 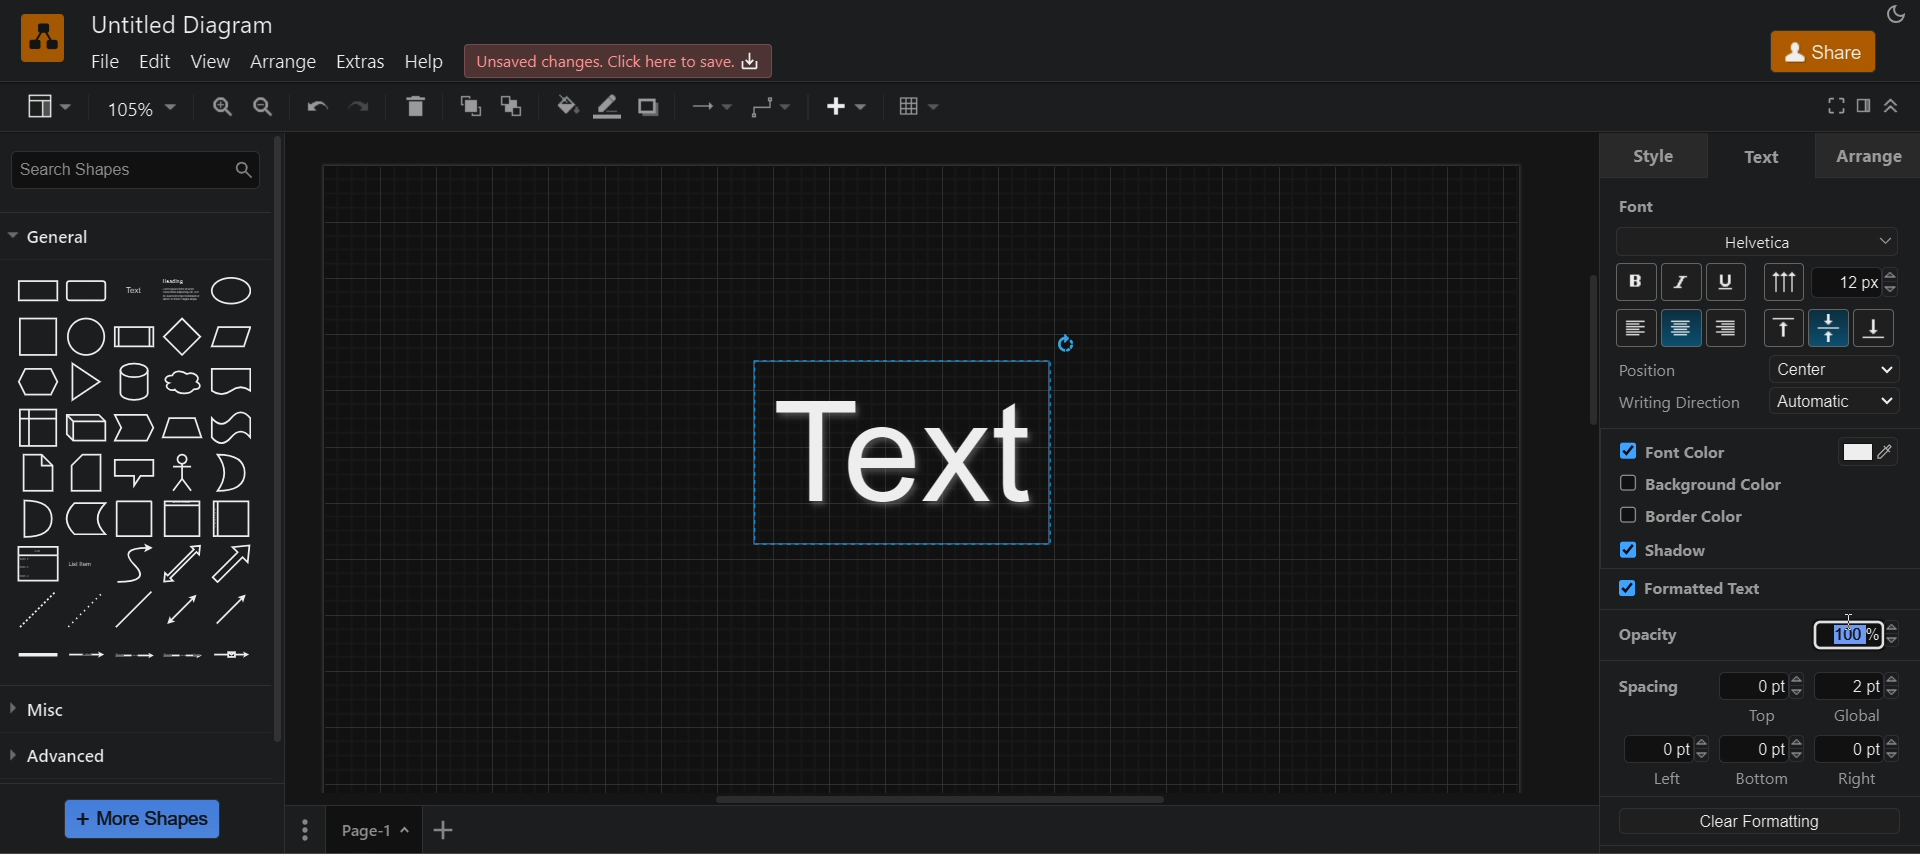 What do you see at coordinates (1727, 328) in the screenshot?
I see `right` at bounding box center [1727, 328].